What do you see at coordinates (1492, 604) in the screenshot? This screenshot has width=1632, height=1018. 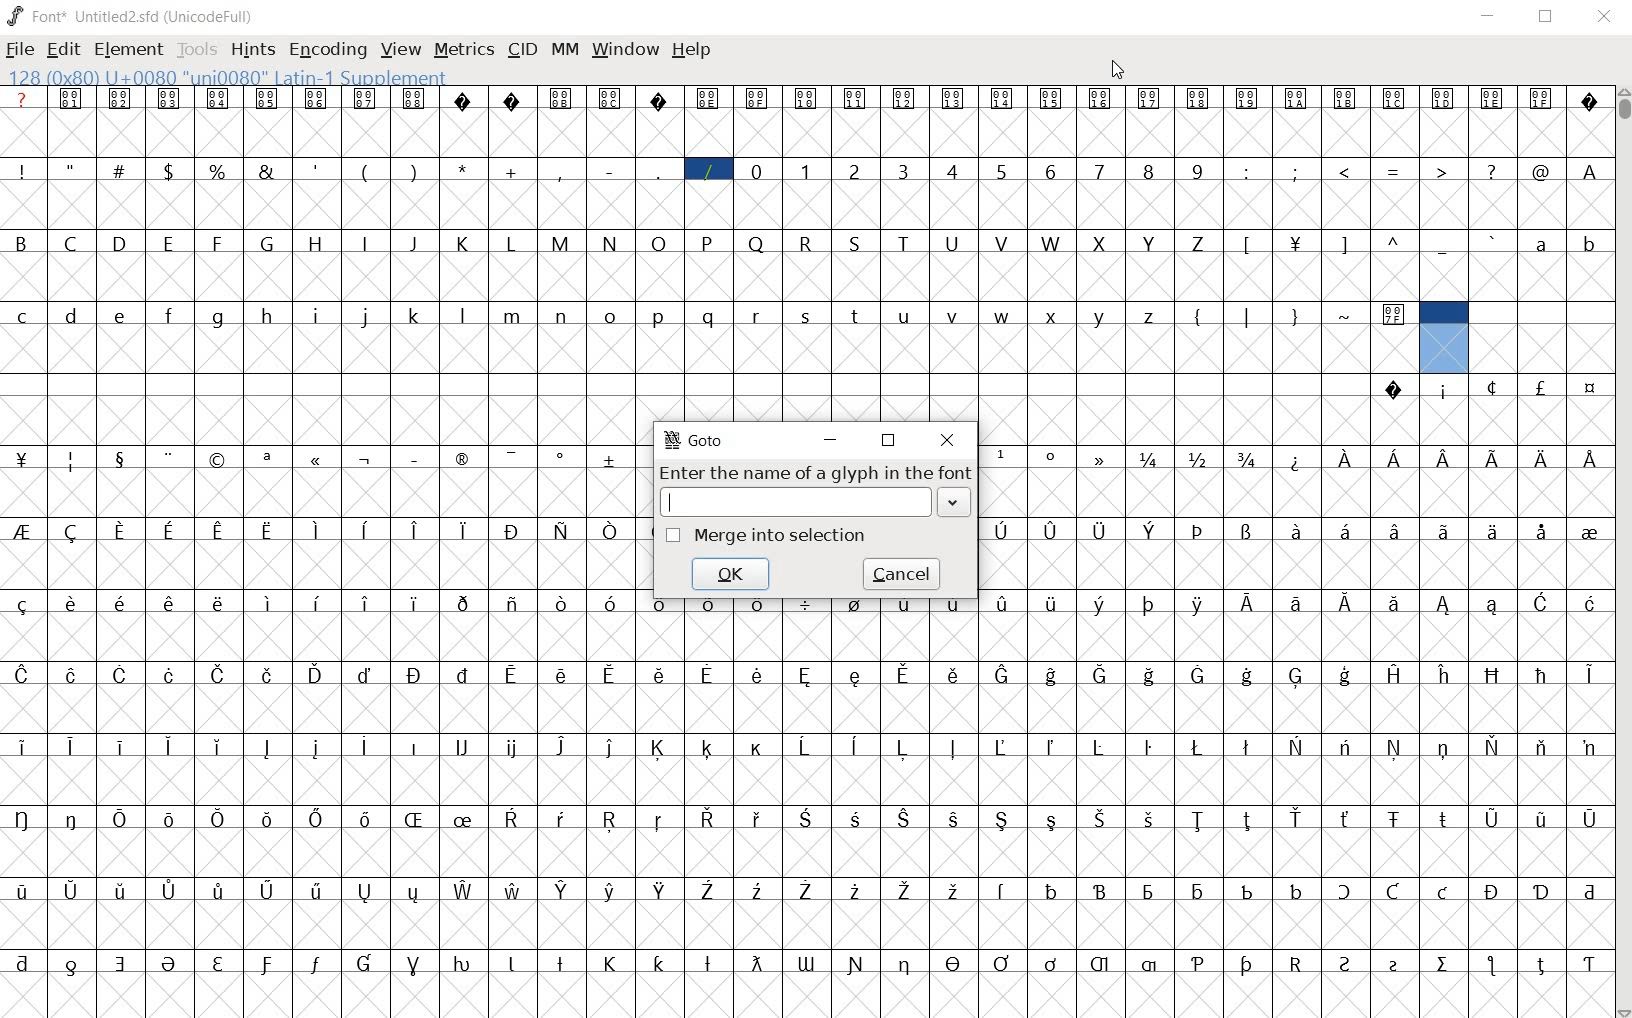 I see `Symbol` at bounding box center [1492, 604].